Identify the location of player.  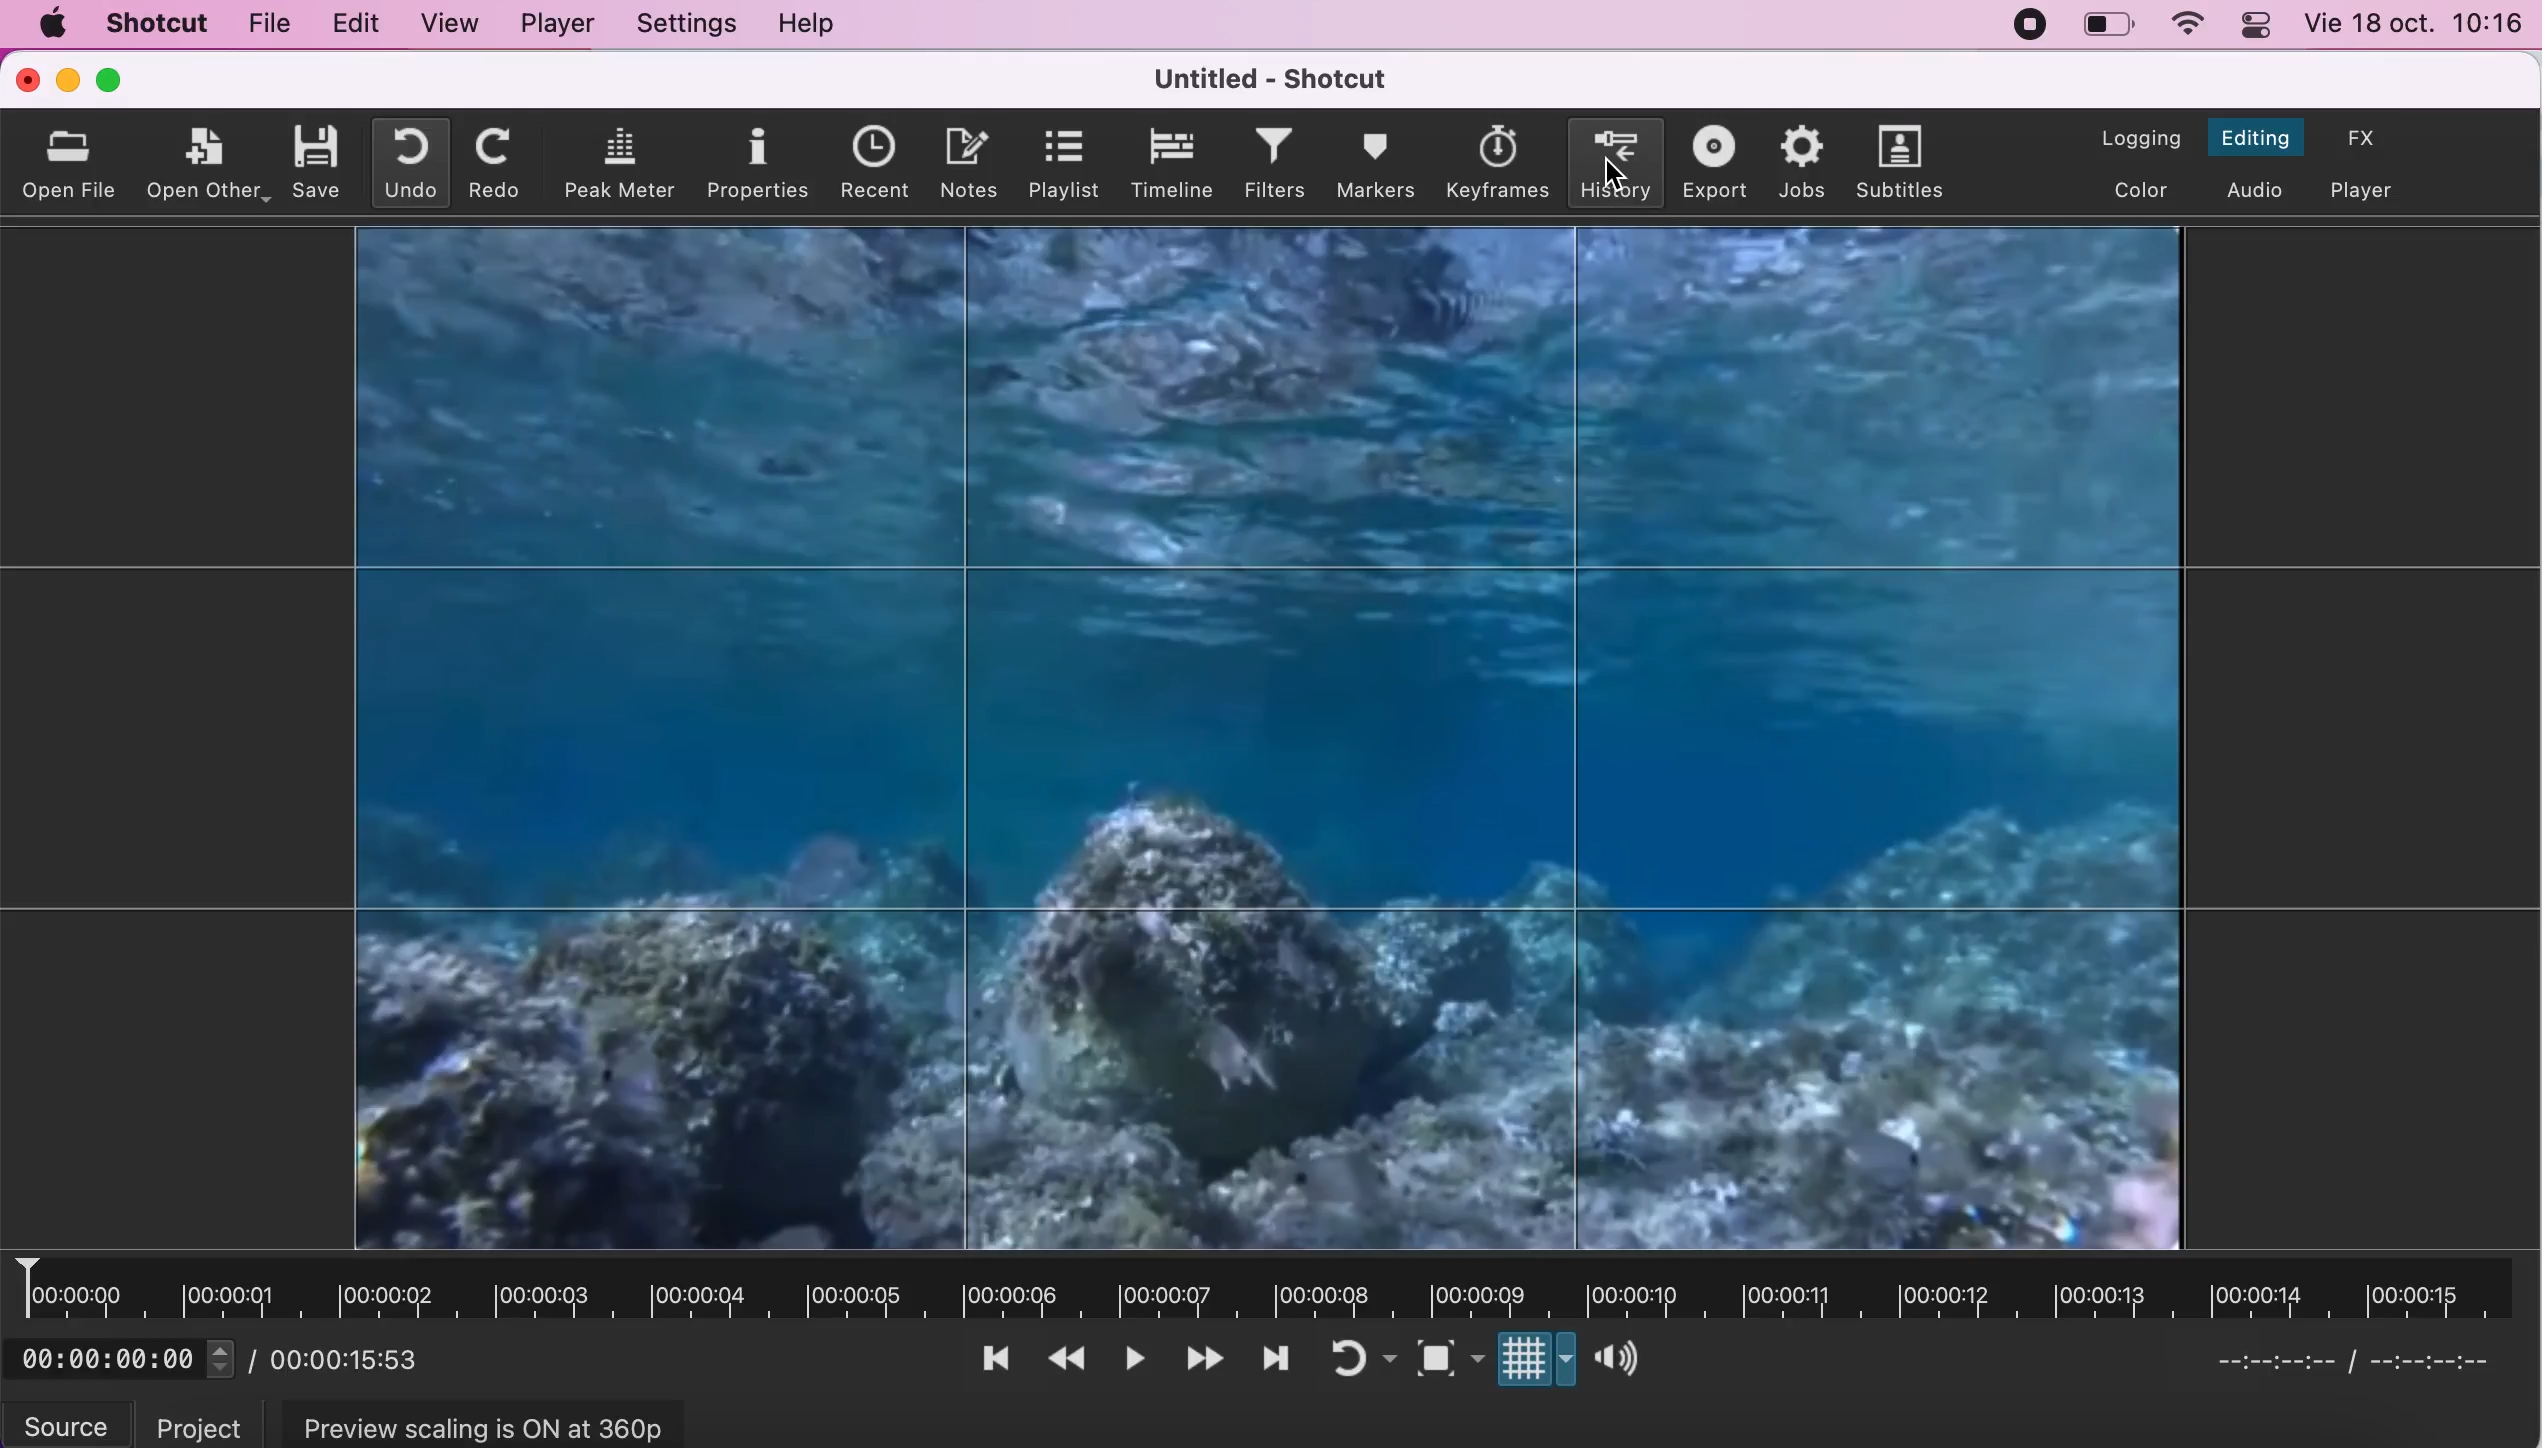
(564, 26).